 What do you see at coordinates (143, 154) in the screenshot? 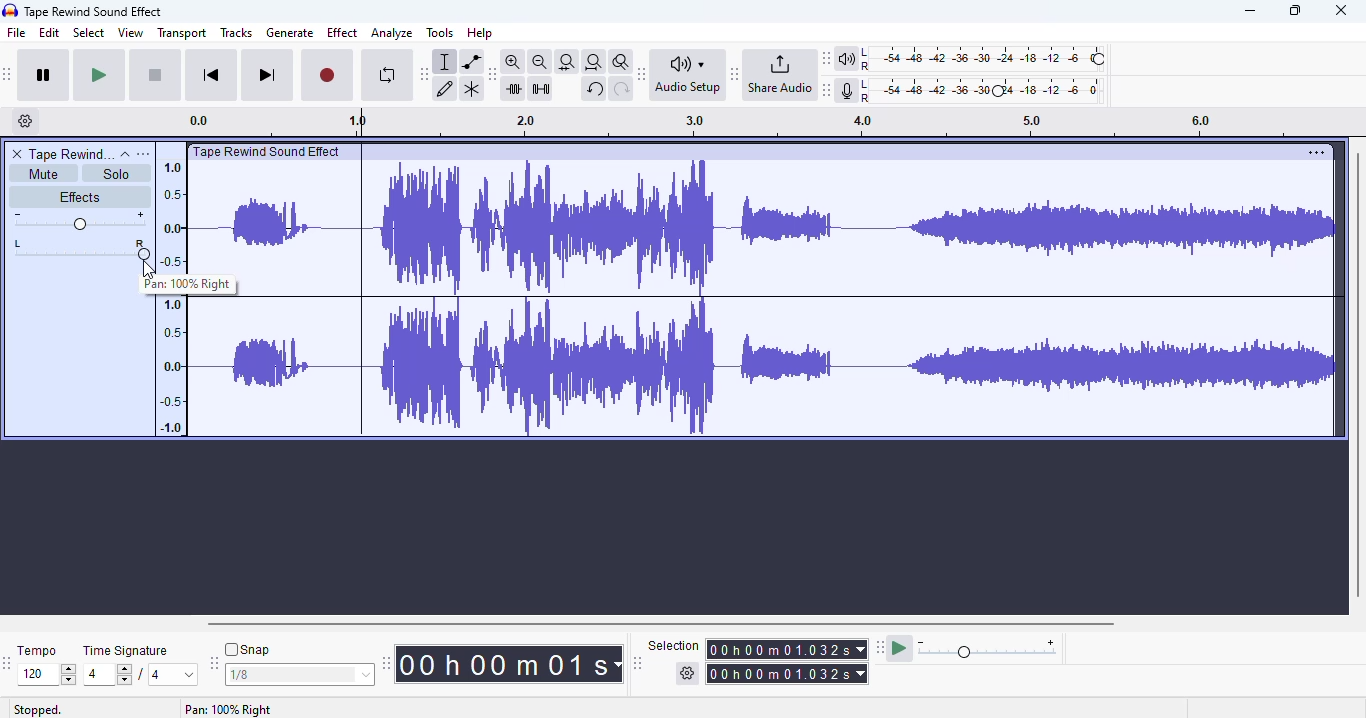
I see `open menu` at bounding box center [143, 154].